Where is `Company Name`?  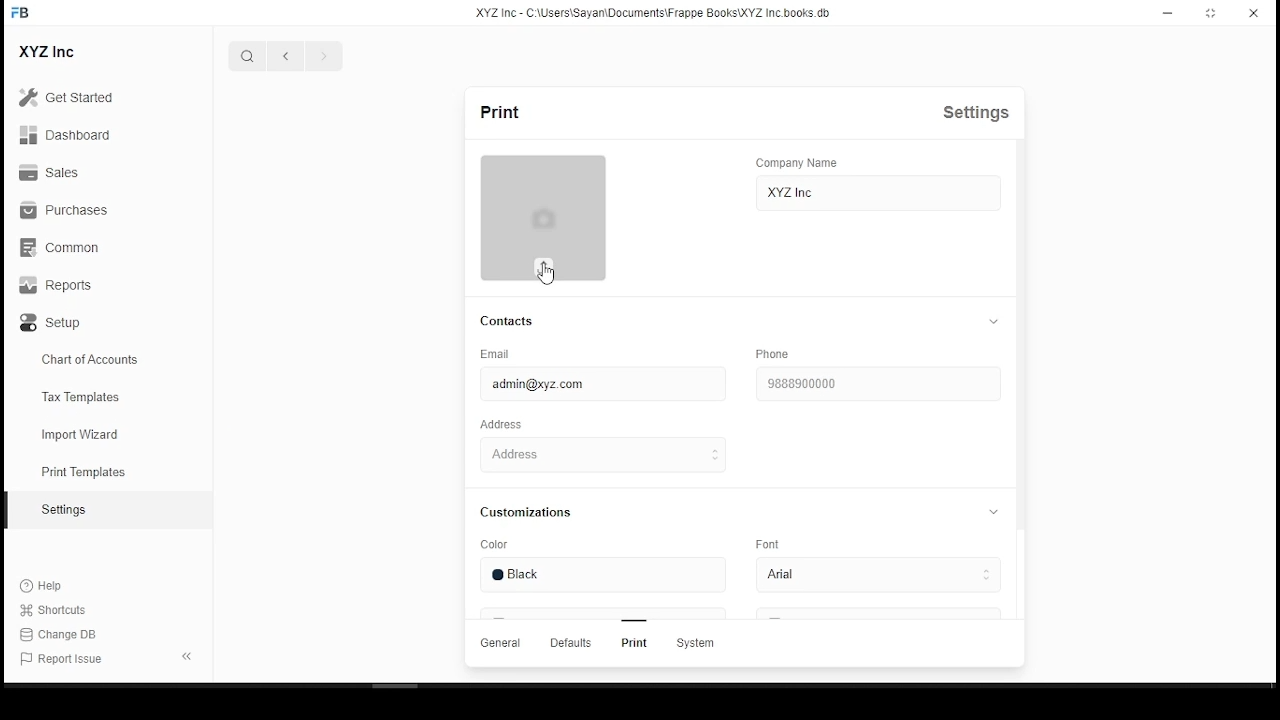
Company Name is located at coordinates (796, 160).